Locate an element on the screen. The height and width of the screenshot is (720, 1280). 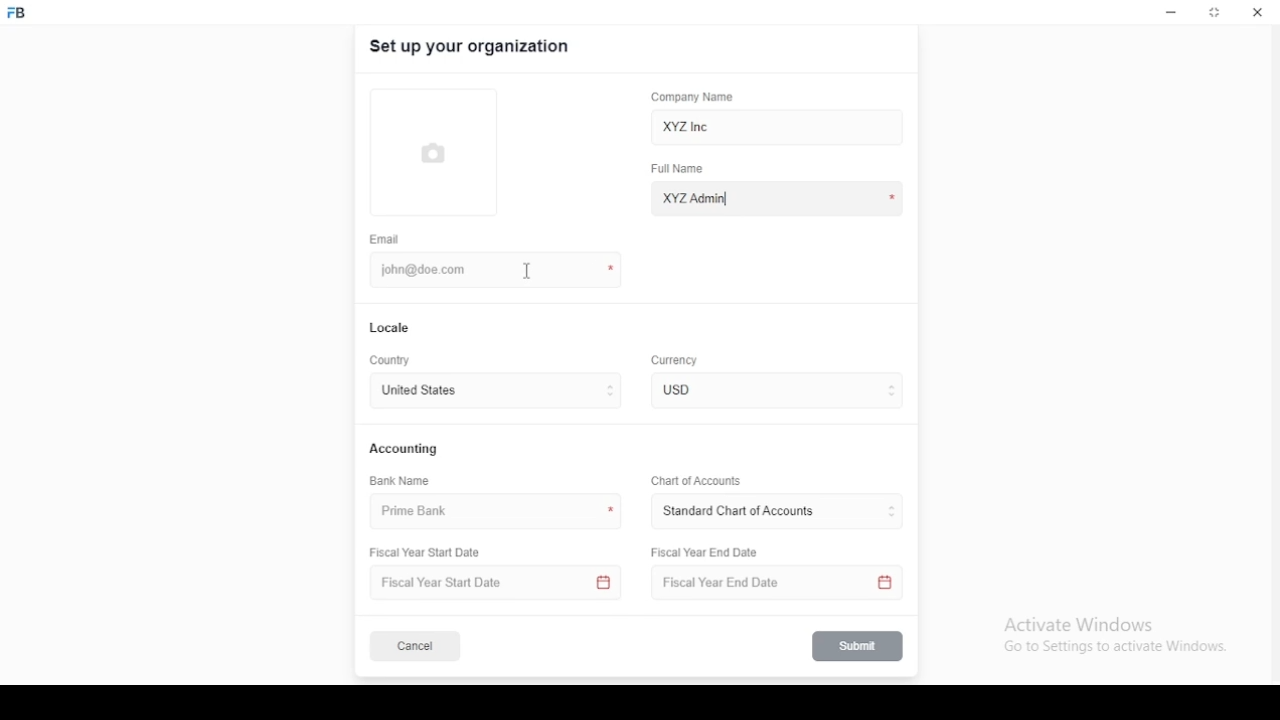
cancel is located at coordinates (415, 647).